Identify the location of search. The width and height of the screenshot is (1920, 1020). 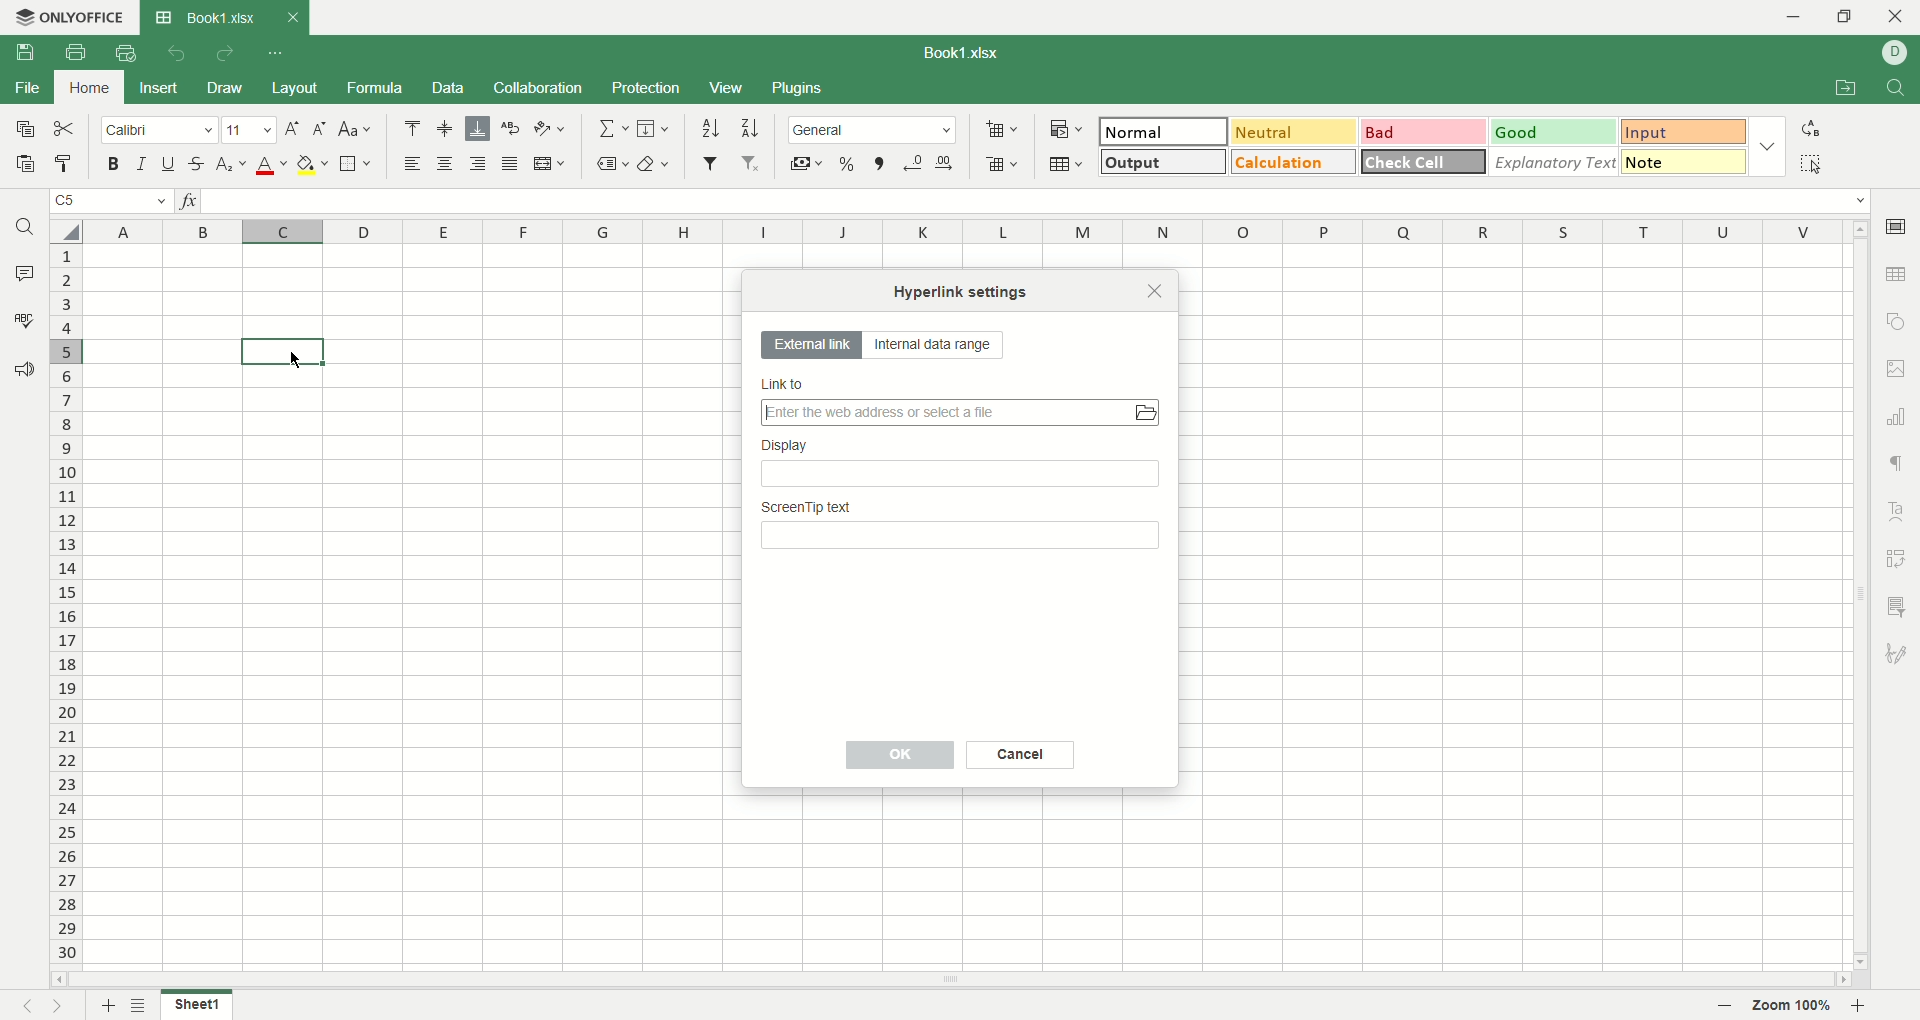
(27, 230).